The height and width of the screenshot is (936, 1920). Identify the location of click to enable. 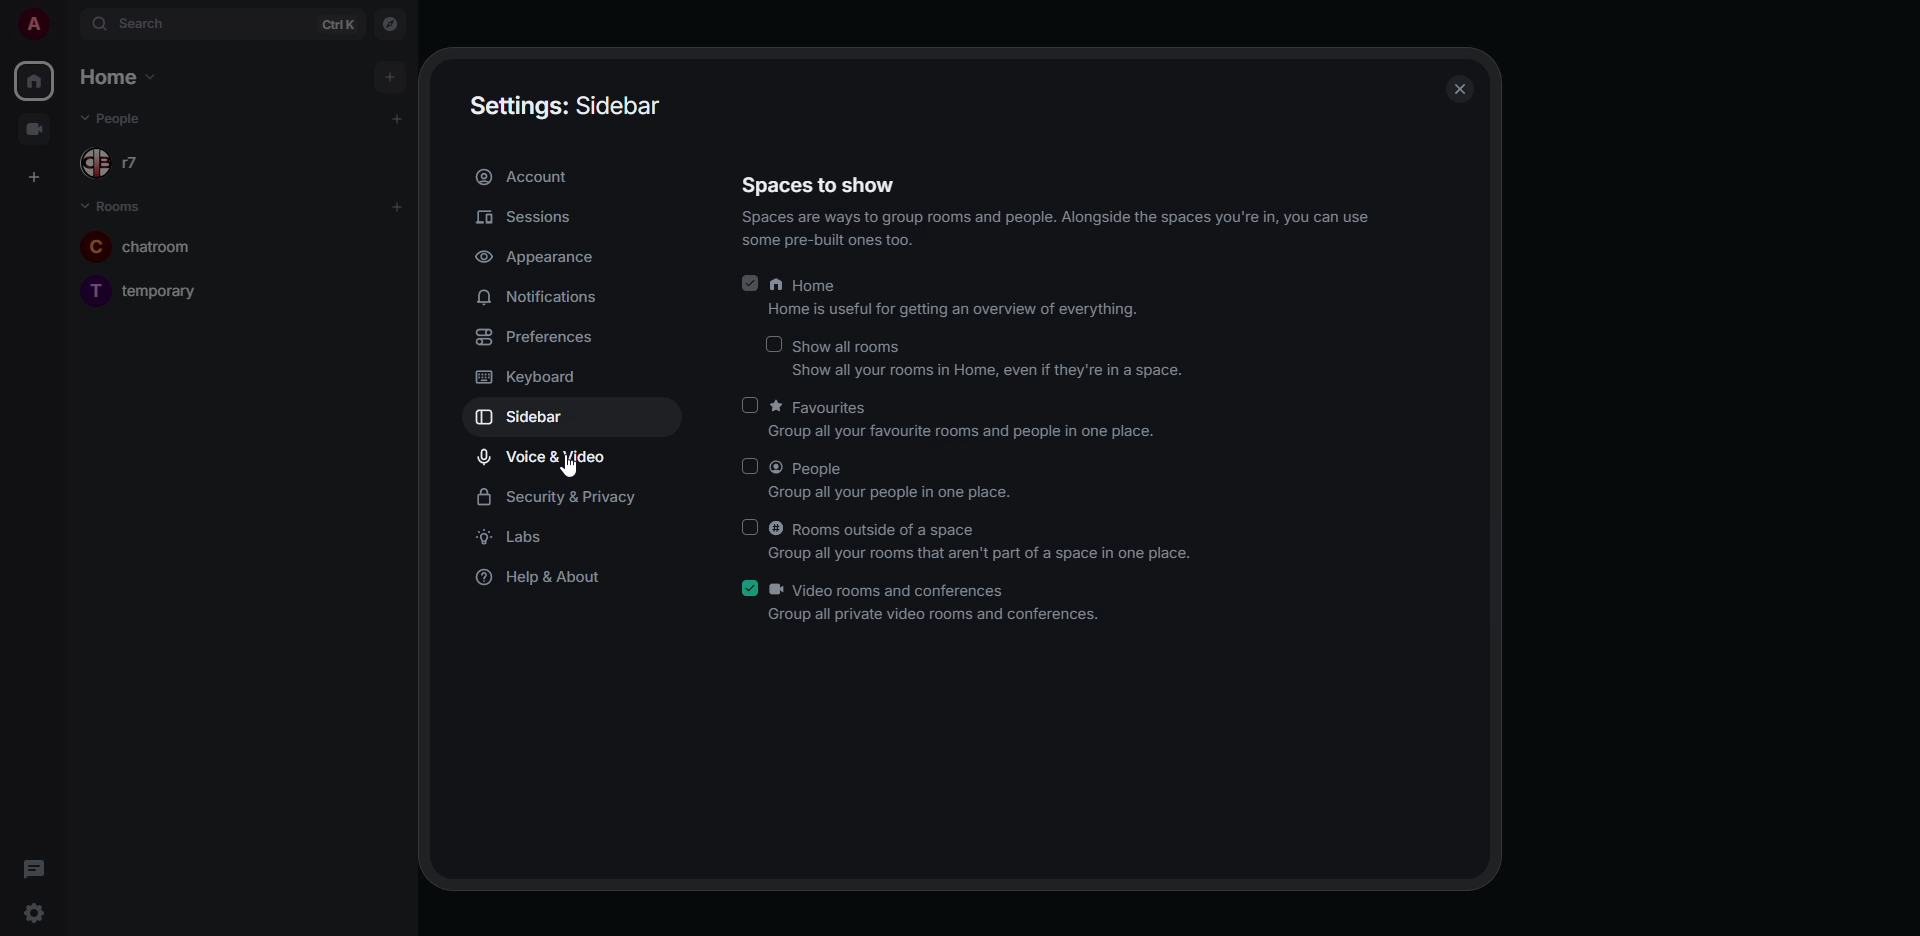
(750, 463).